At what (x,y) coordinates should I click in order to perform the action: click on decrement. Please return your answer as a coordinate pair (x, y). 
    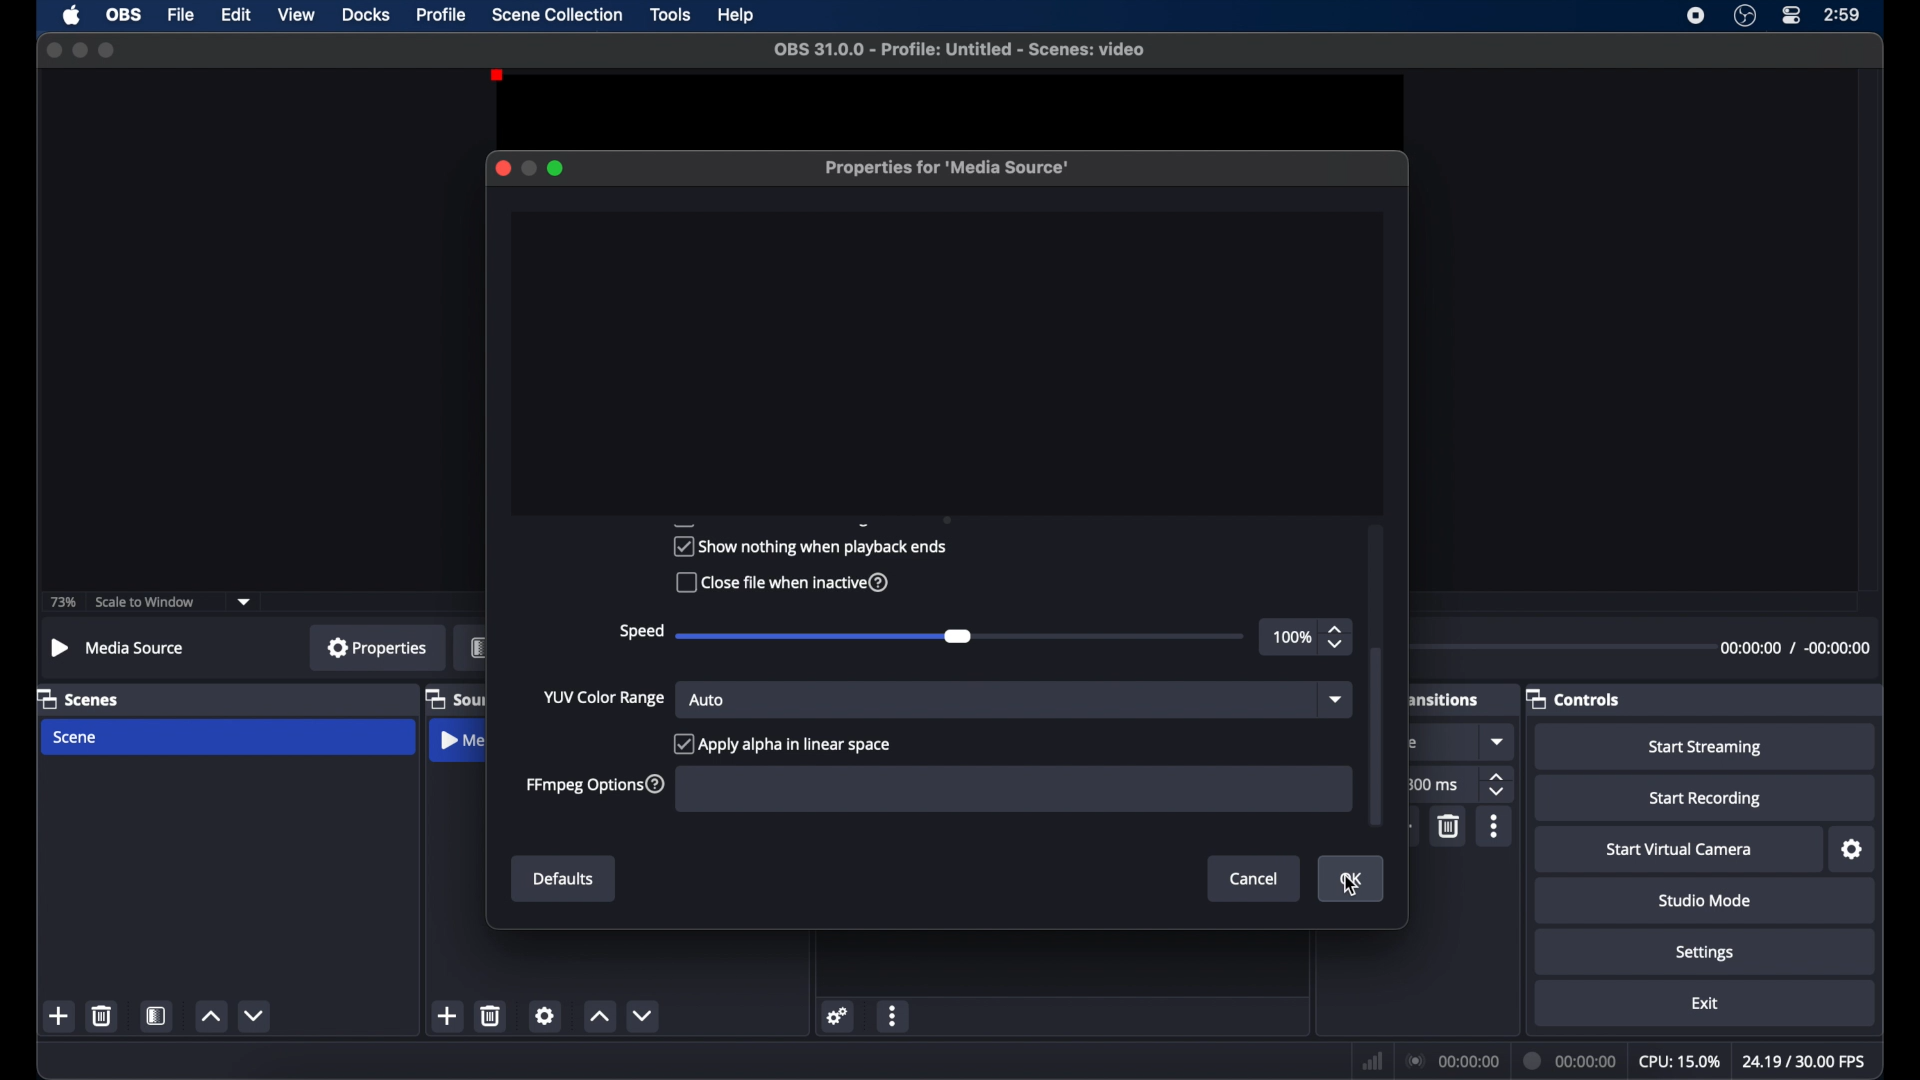
    Looking at the image, I should click on (642, 1017).